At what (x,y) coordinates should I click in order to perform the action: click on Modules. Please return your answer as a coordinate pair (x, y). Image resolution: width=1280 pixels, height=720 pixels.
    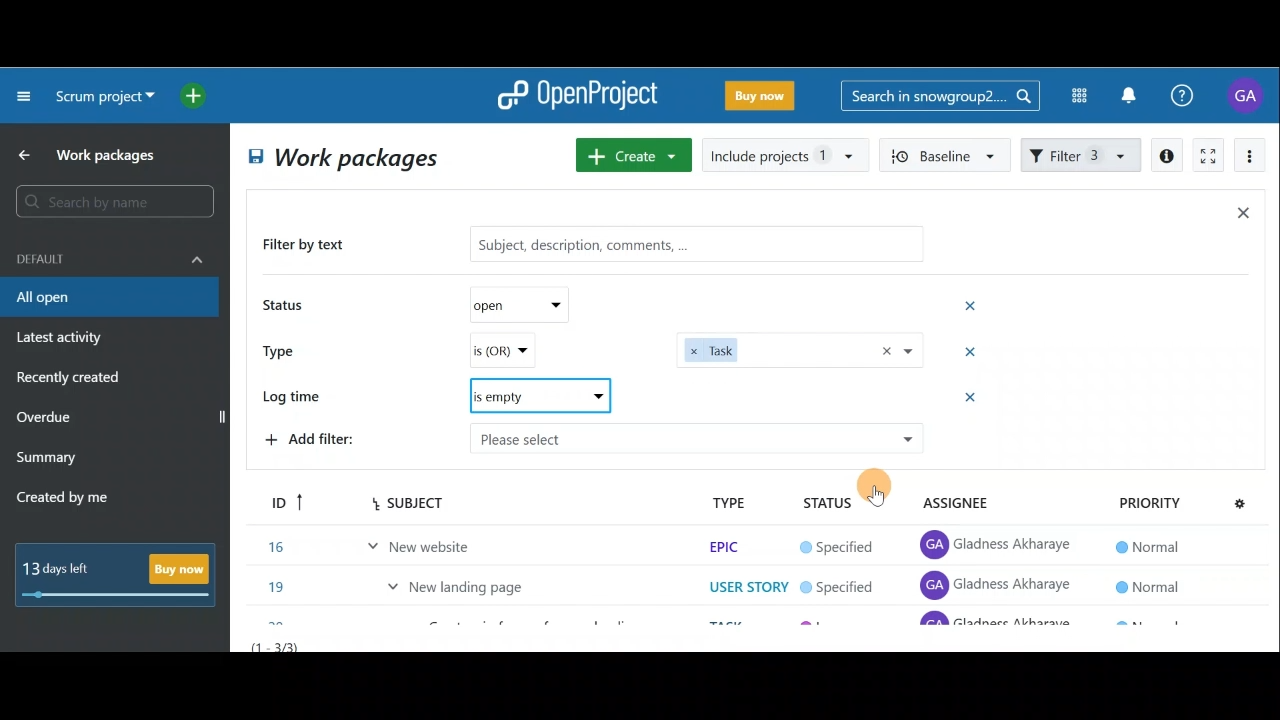
    Looking at the image, I should click on (1073, 96).